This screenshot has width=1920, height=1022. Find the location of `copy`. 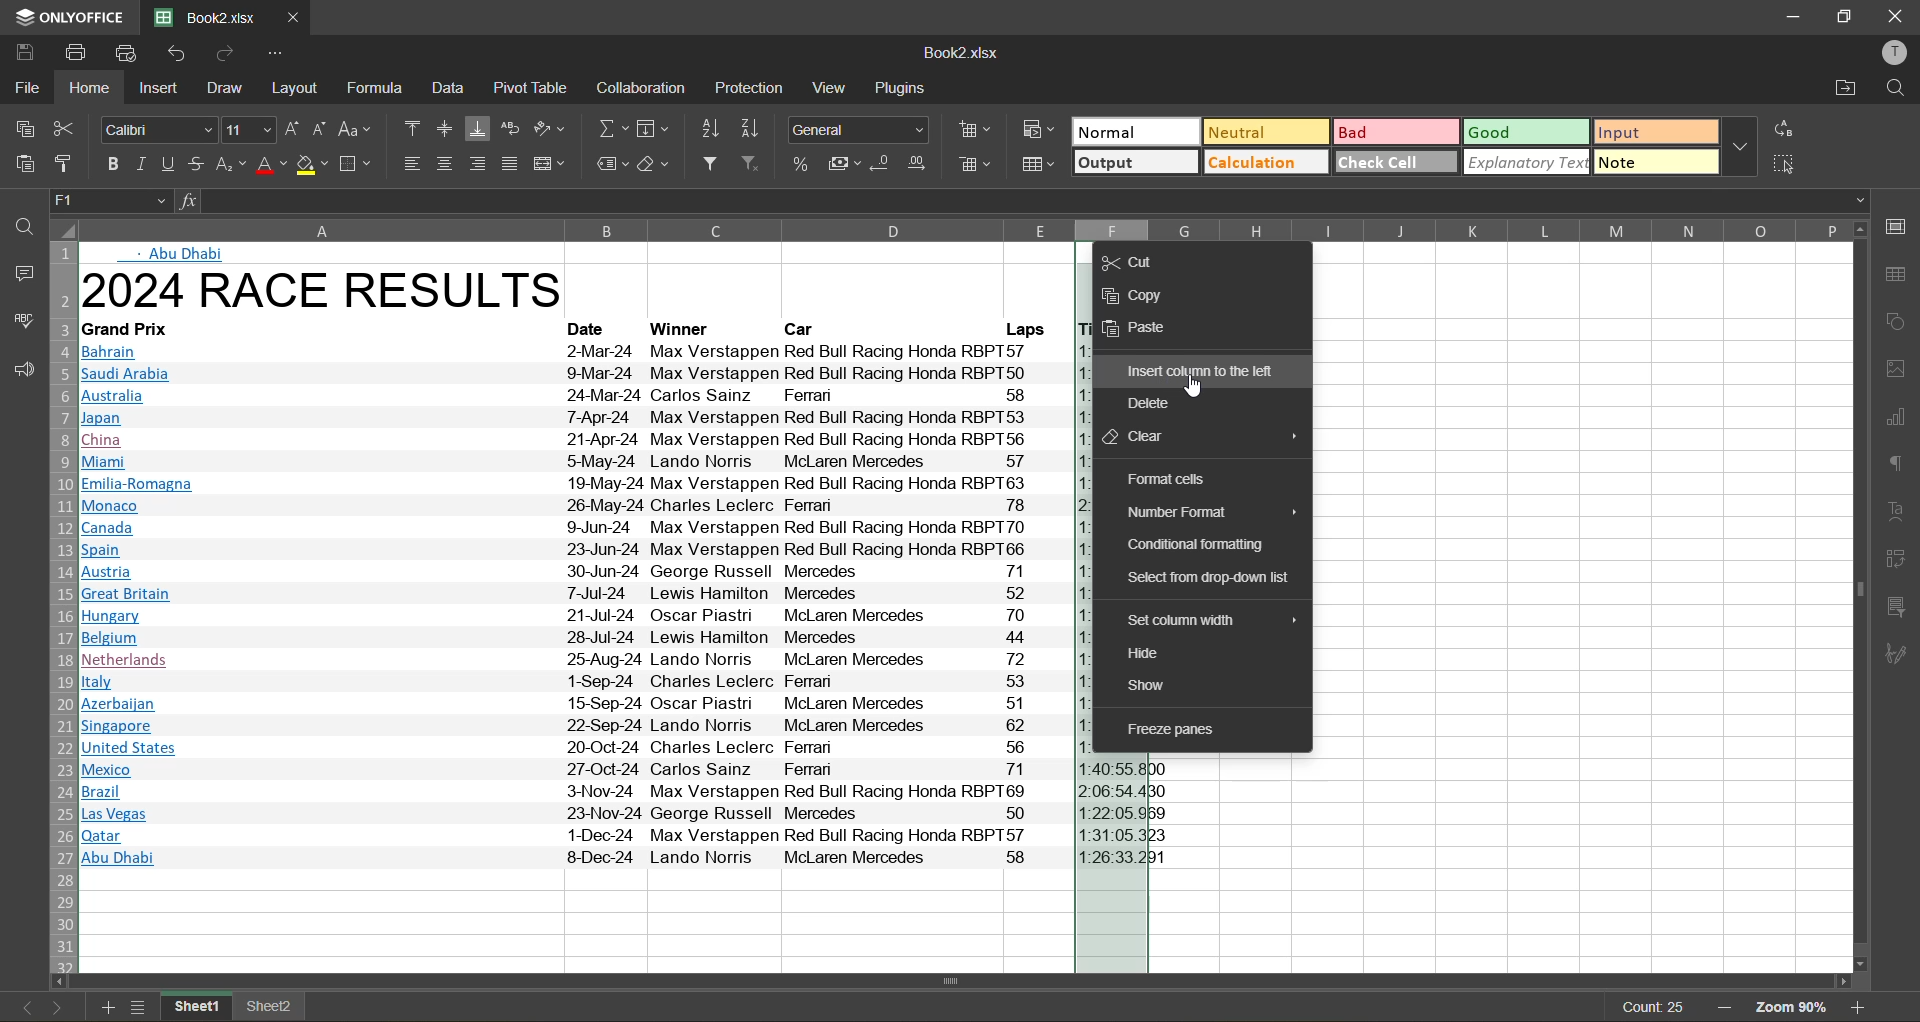

copy is located at coordinates (1145, 295).